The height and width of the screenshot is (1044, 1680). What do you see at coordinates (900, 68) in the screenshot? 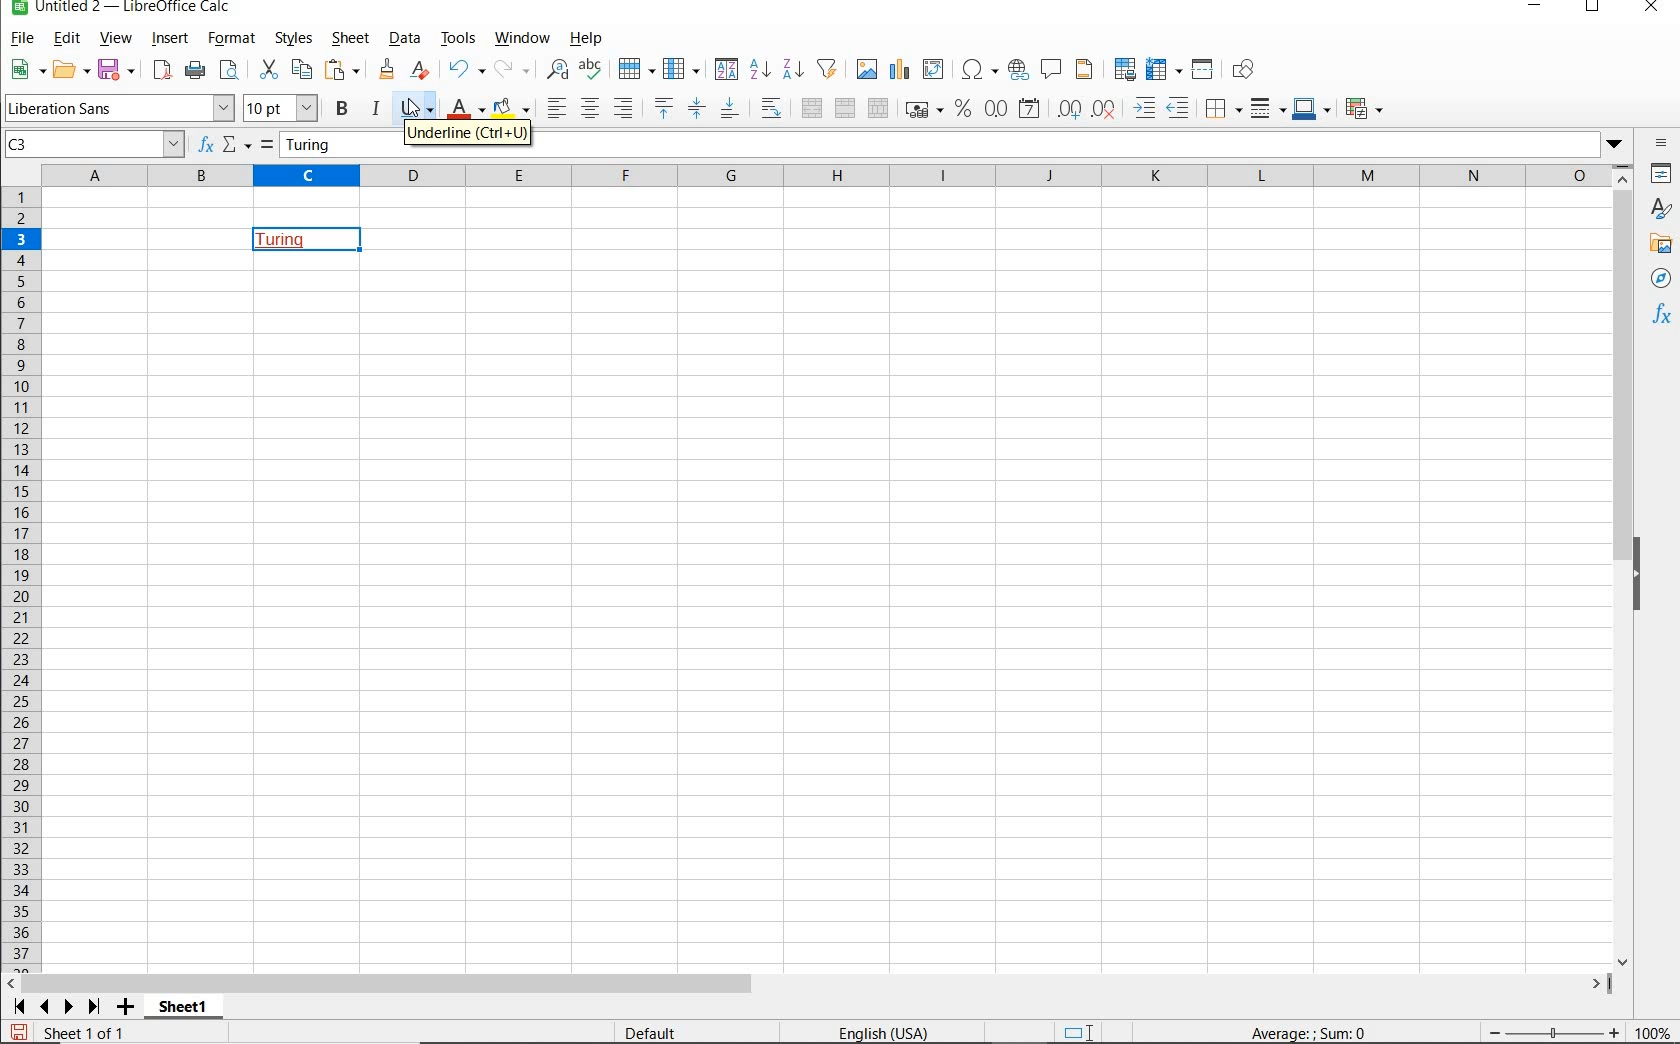
I see `INSERT CHAT` at bounding box center [900, 68].